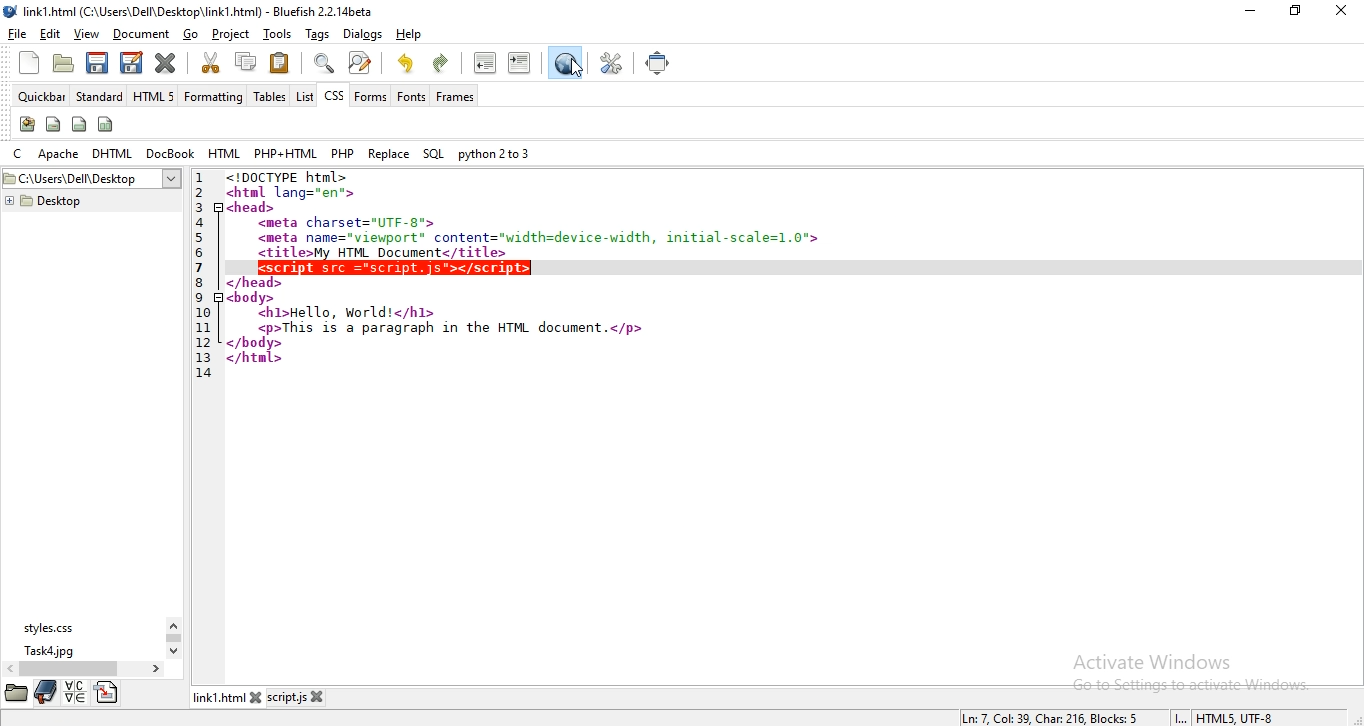 This screenshot has width=1364, height=726. I want to click on create stylesheet, so click(27, 124).